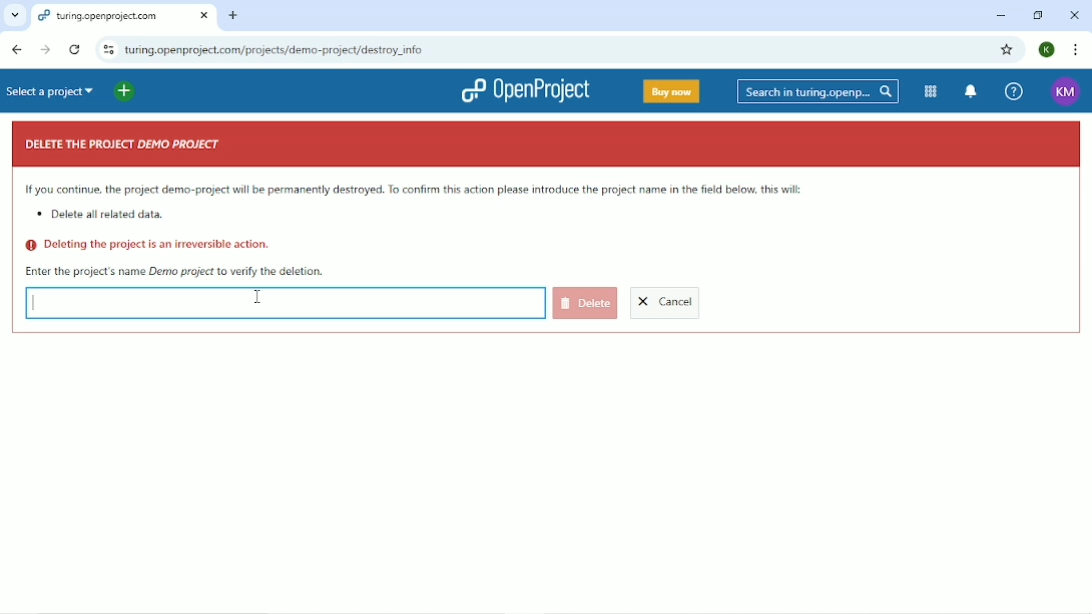  Describe the element at coordinates (43, 50) in the screenshot. I see `Forward` at that location.